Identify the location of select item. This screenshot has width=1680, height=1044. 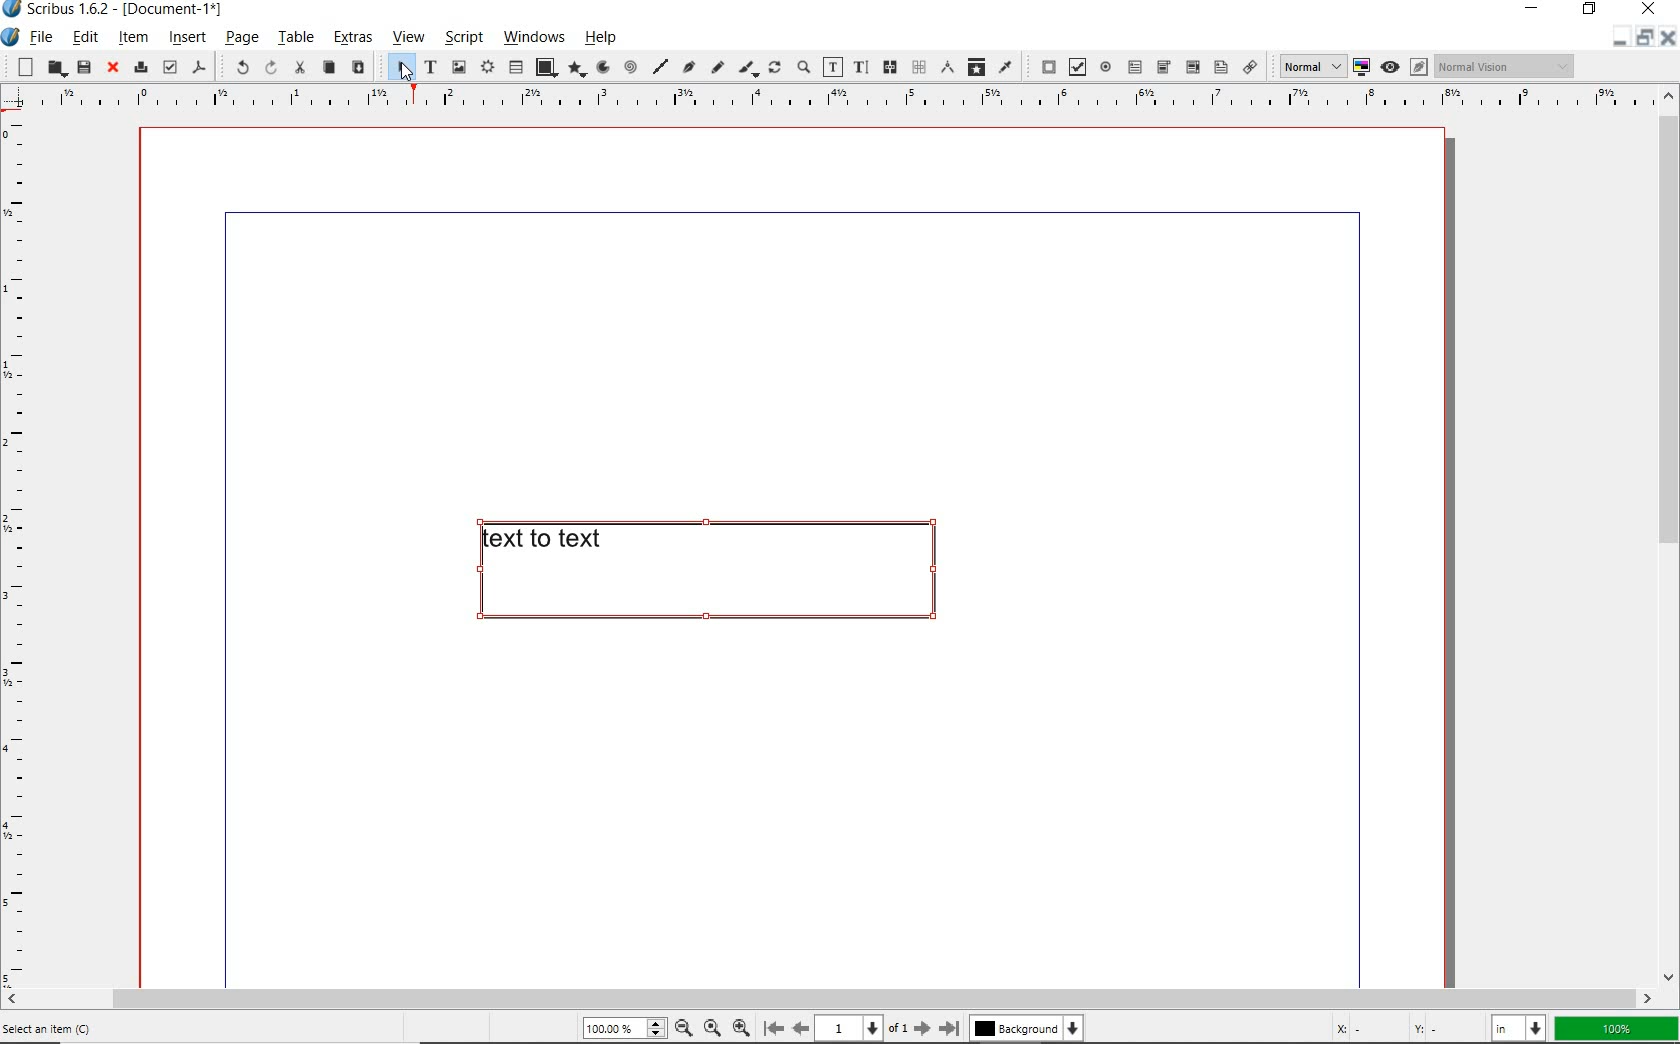
(398, 68).